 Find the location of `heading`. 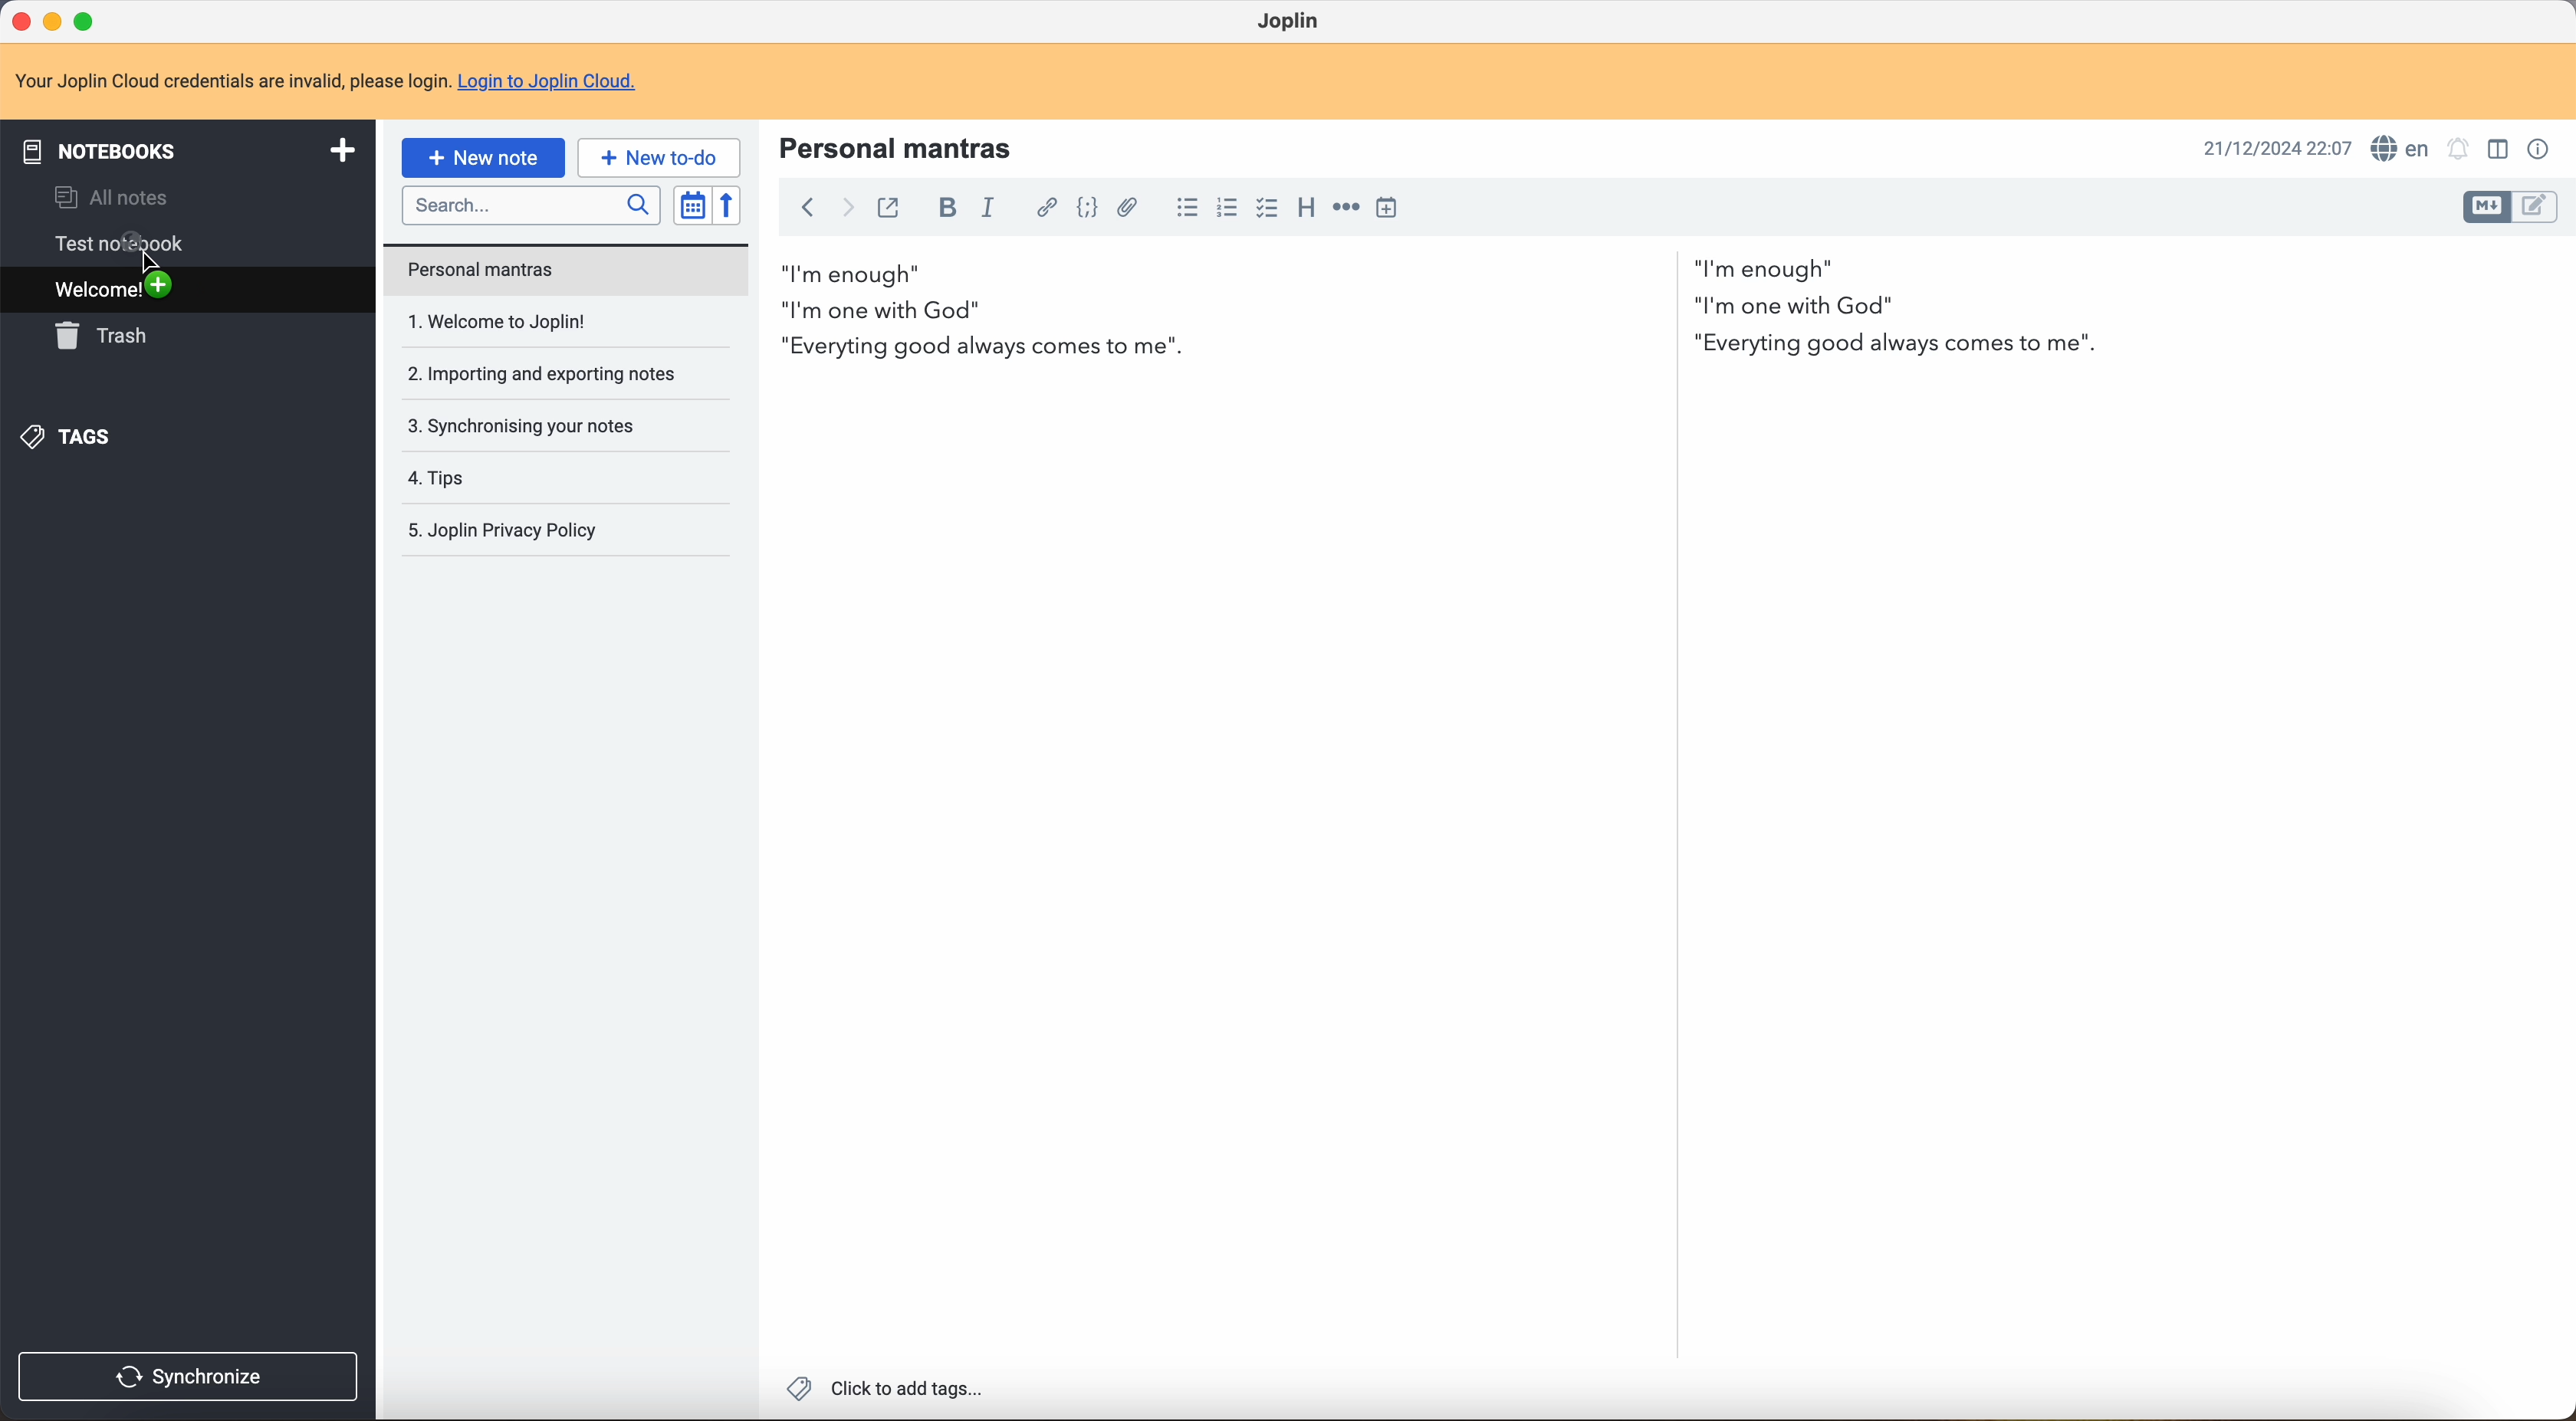

heading is located at coordinates (1306, 211).